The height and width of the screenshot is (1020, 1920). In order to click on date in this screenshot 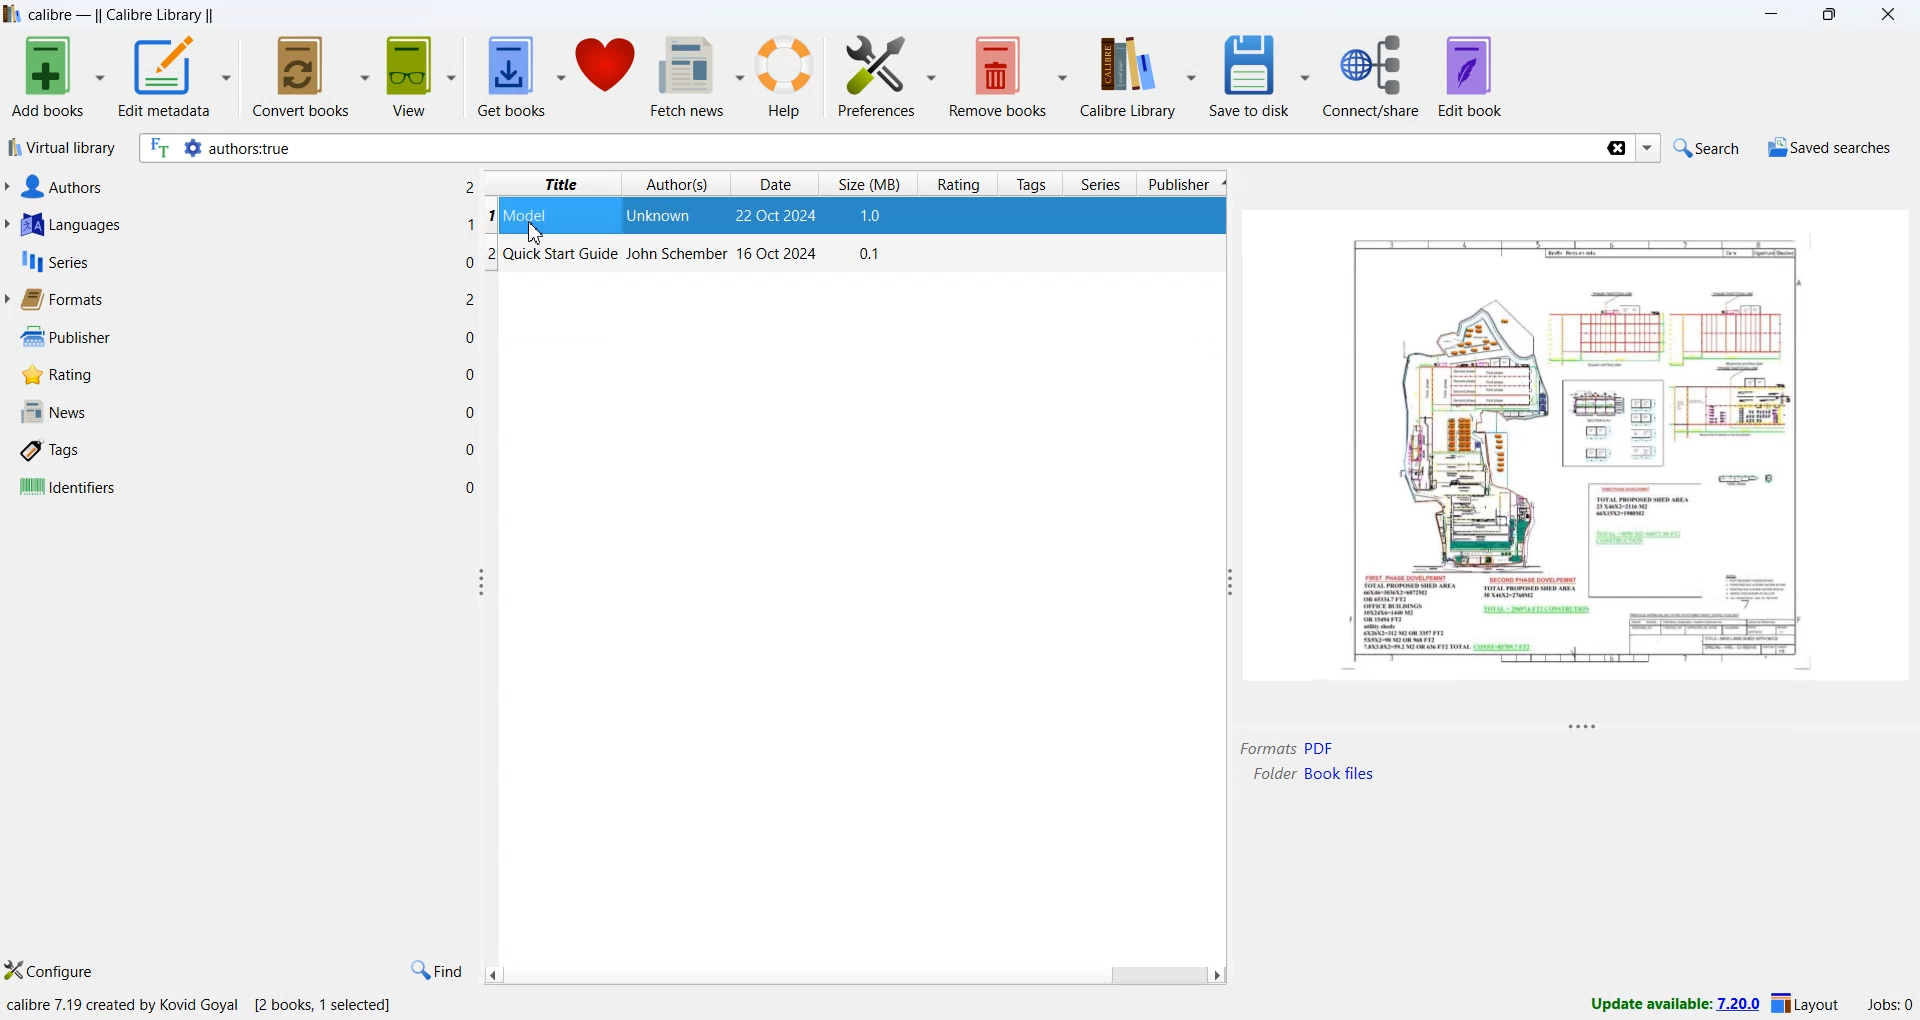, I will do `click(779, 217)`.